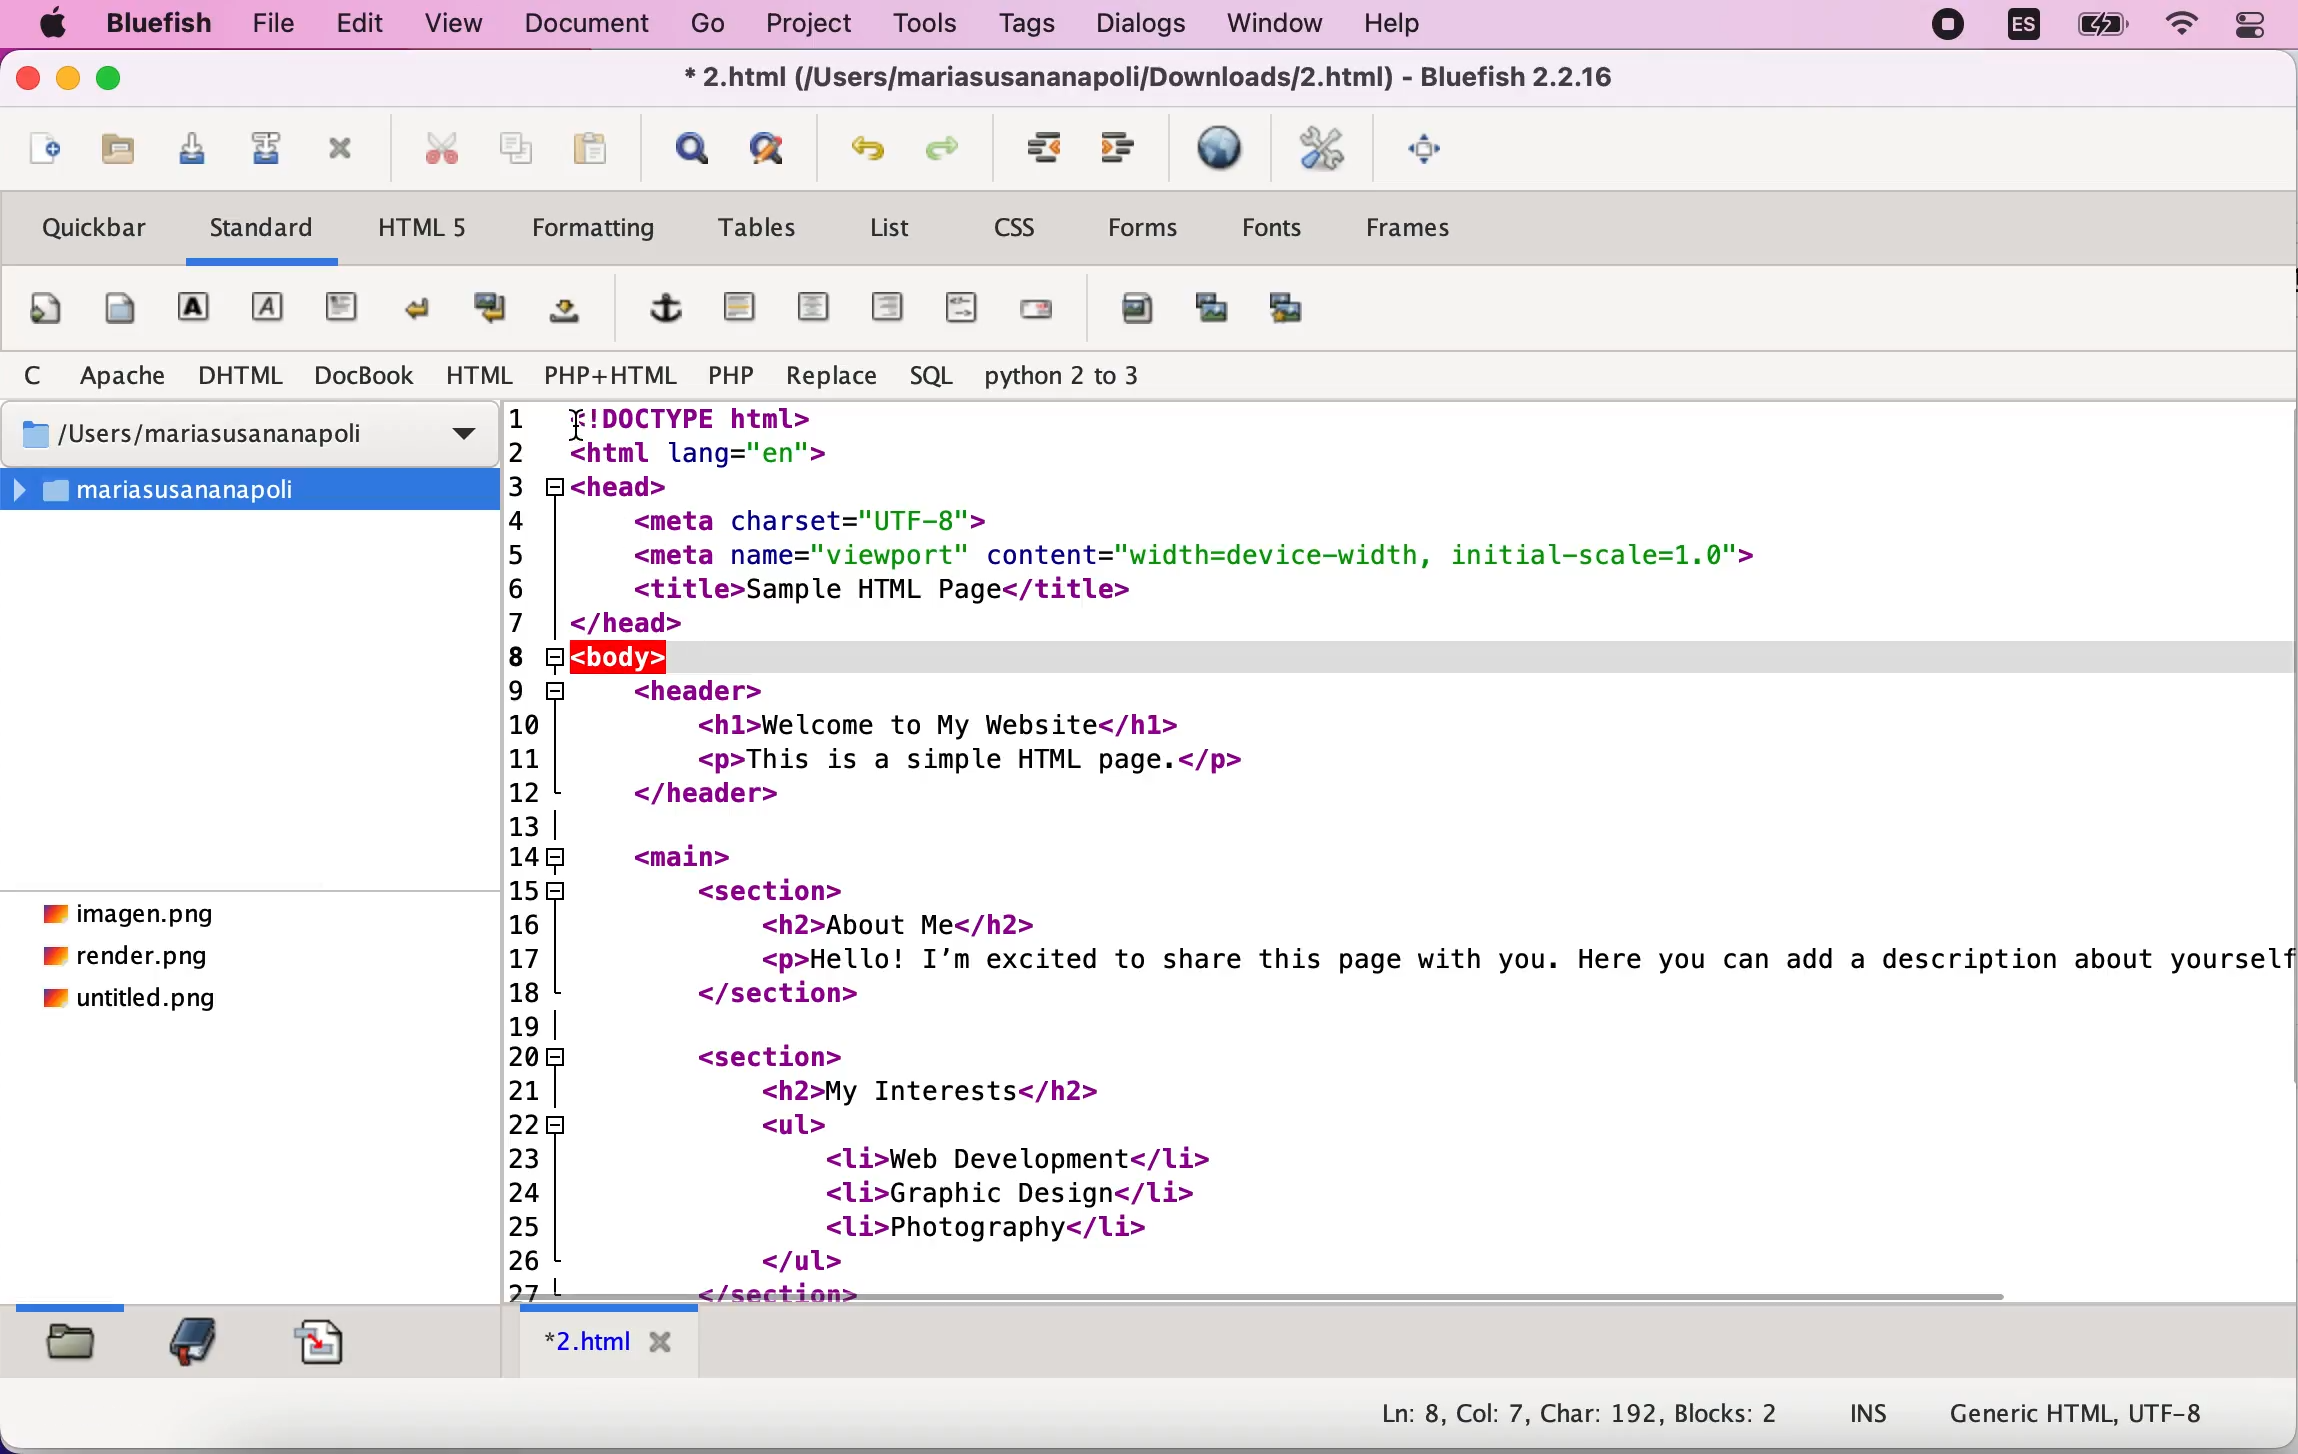 Image resolution: width=2298 pixels, height=1454 pixels. Describe the element at coordinates (952, 149) in the screenshot. I see `redo` at that location.